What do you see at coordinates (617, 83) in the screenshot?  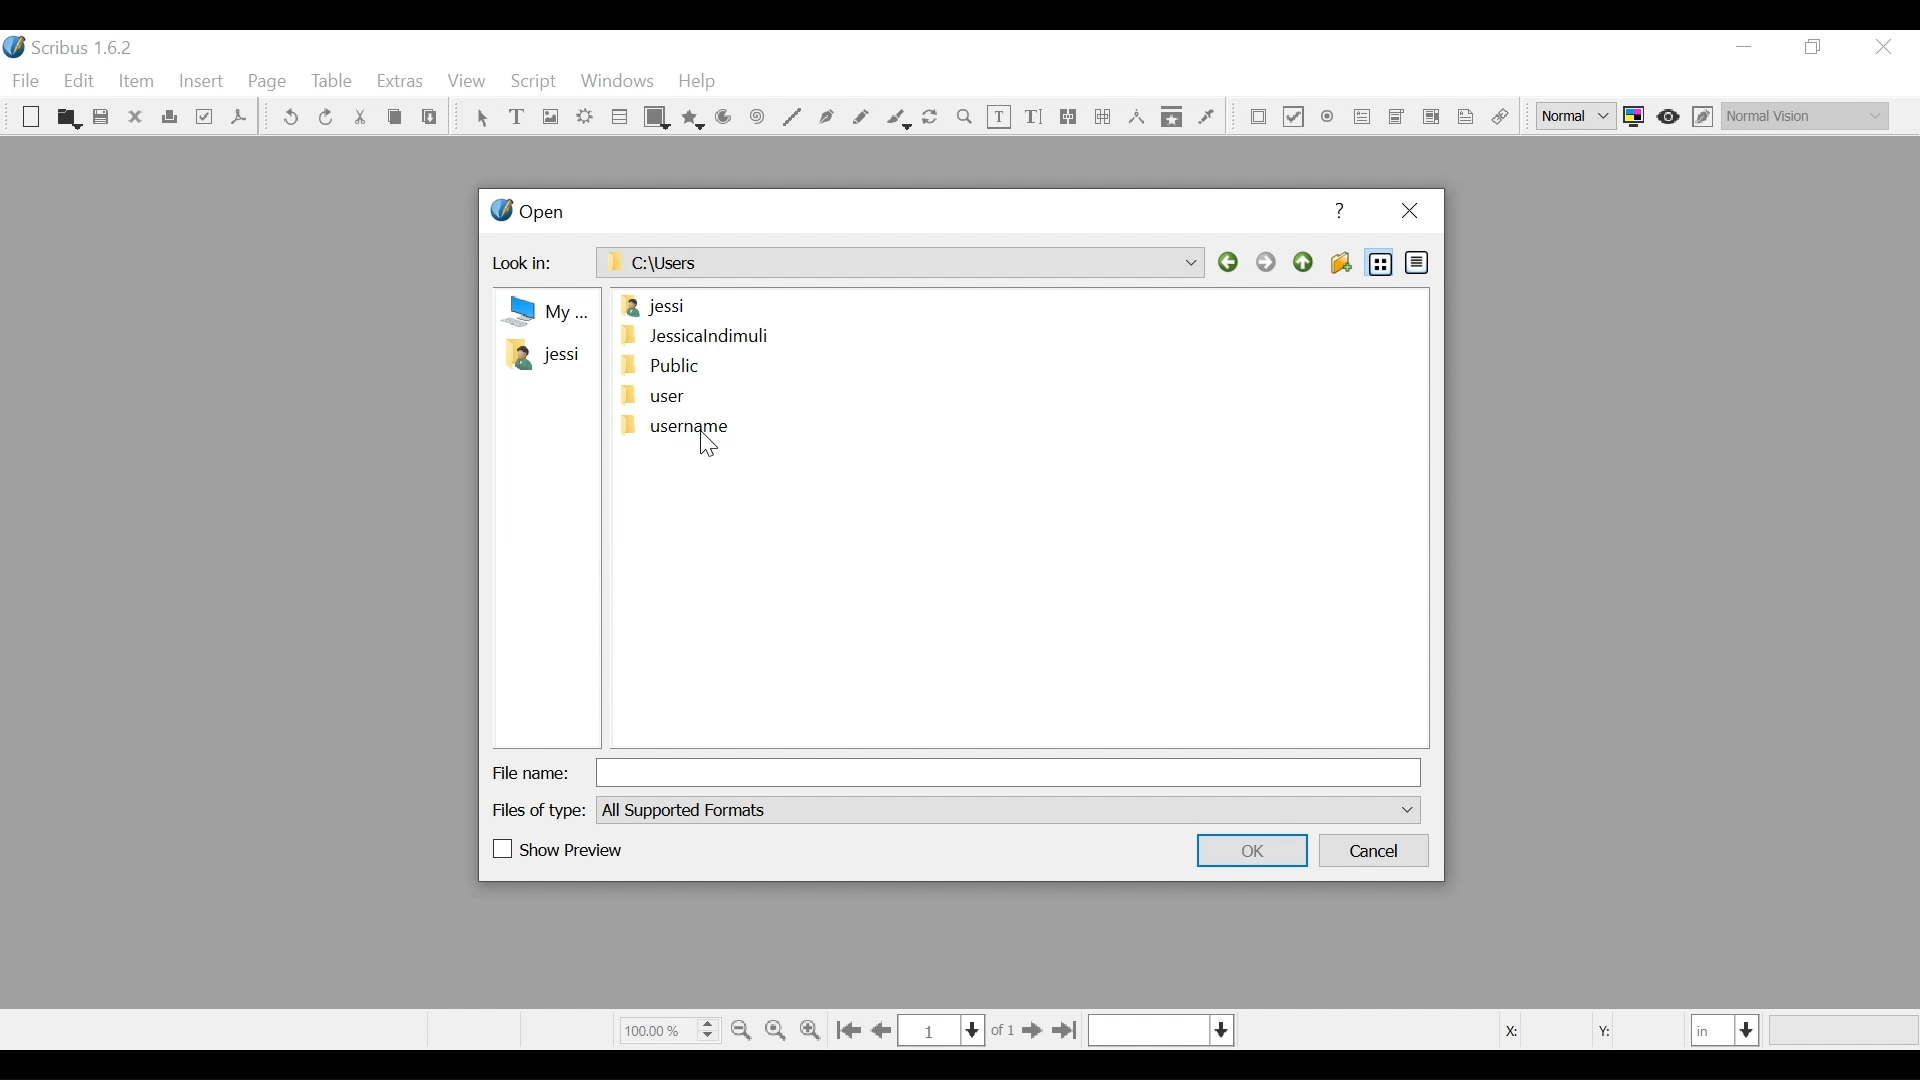 I see `Windows` at bounding box center [617, 83].